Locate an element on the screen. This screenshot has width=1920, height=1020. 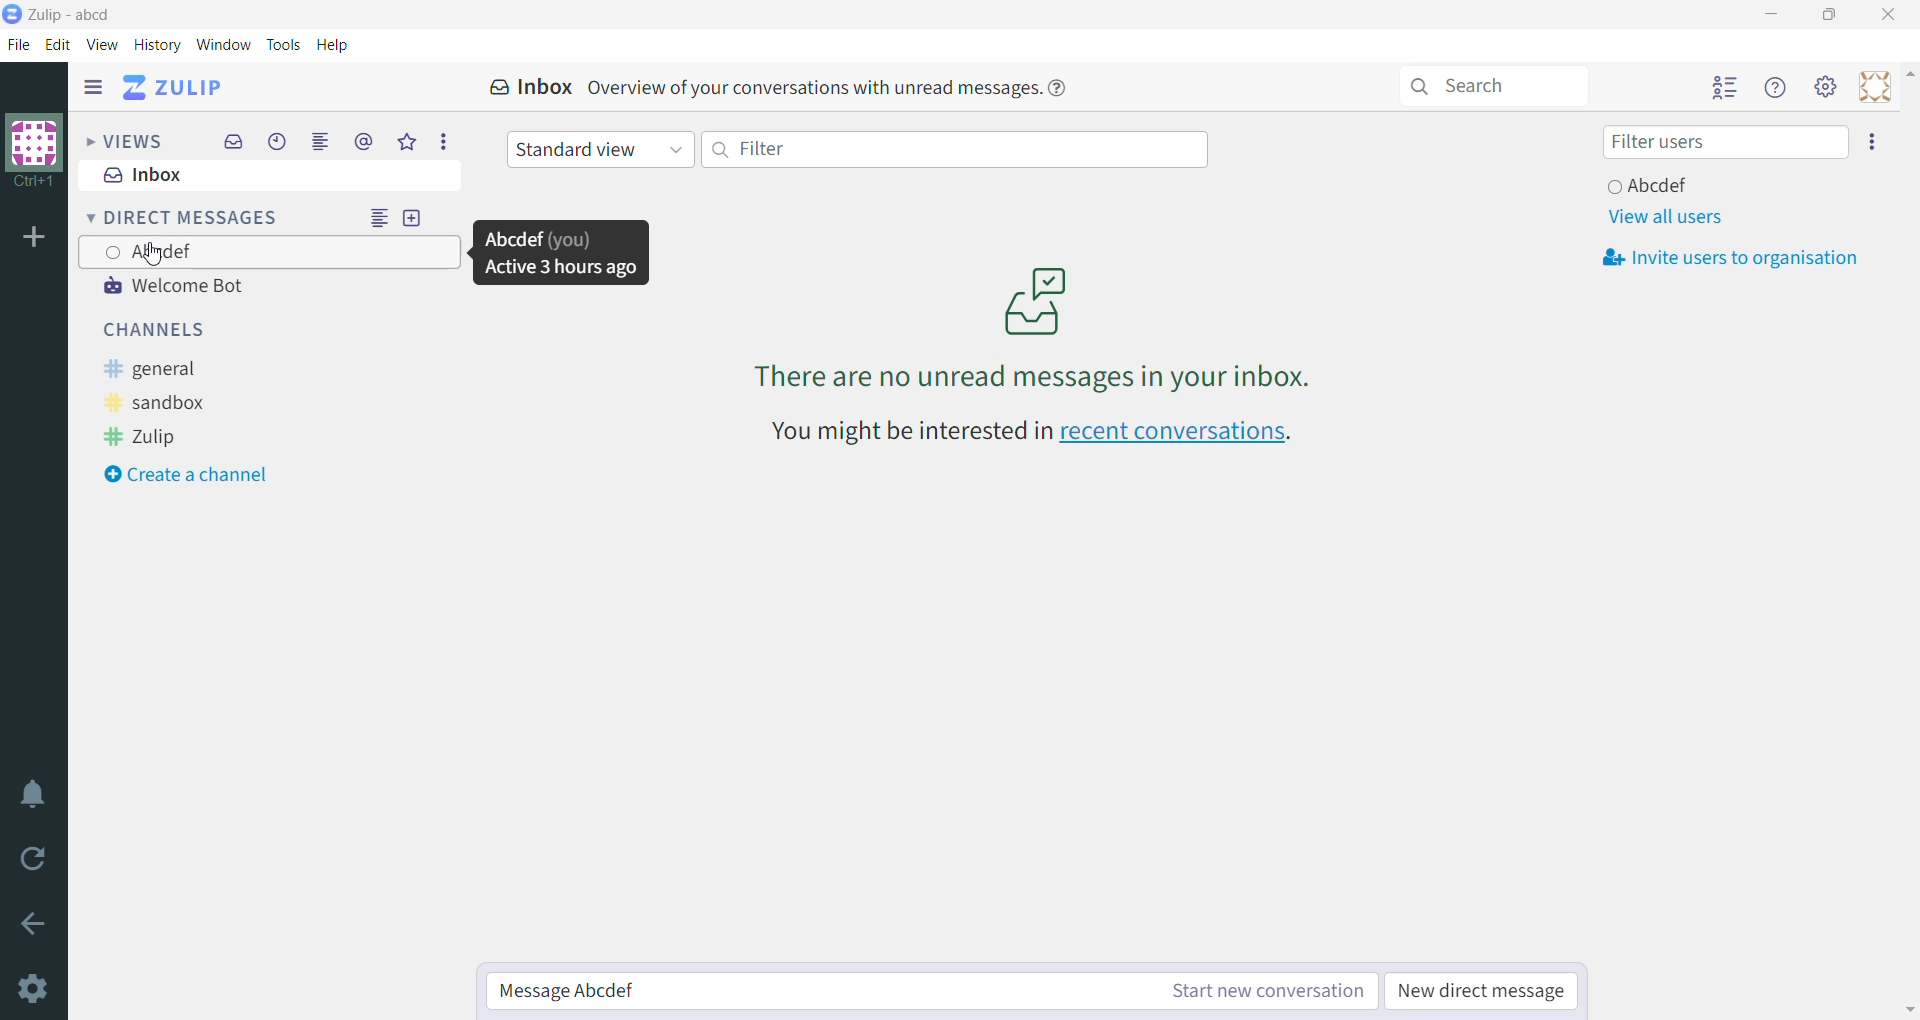
Application is located at coordinates (173, 87).